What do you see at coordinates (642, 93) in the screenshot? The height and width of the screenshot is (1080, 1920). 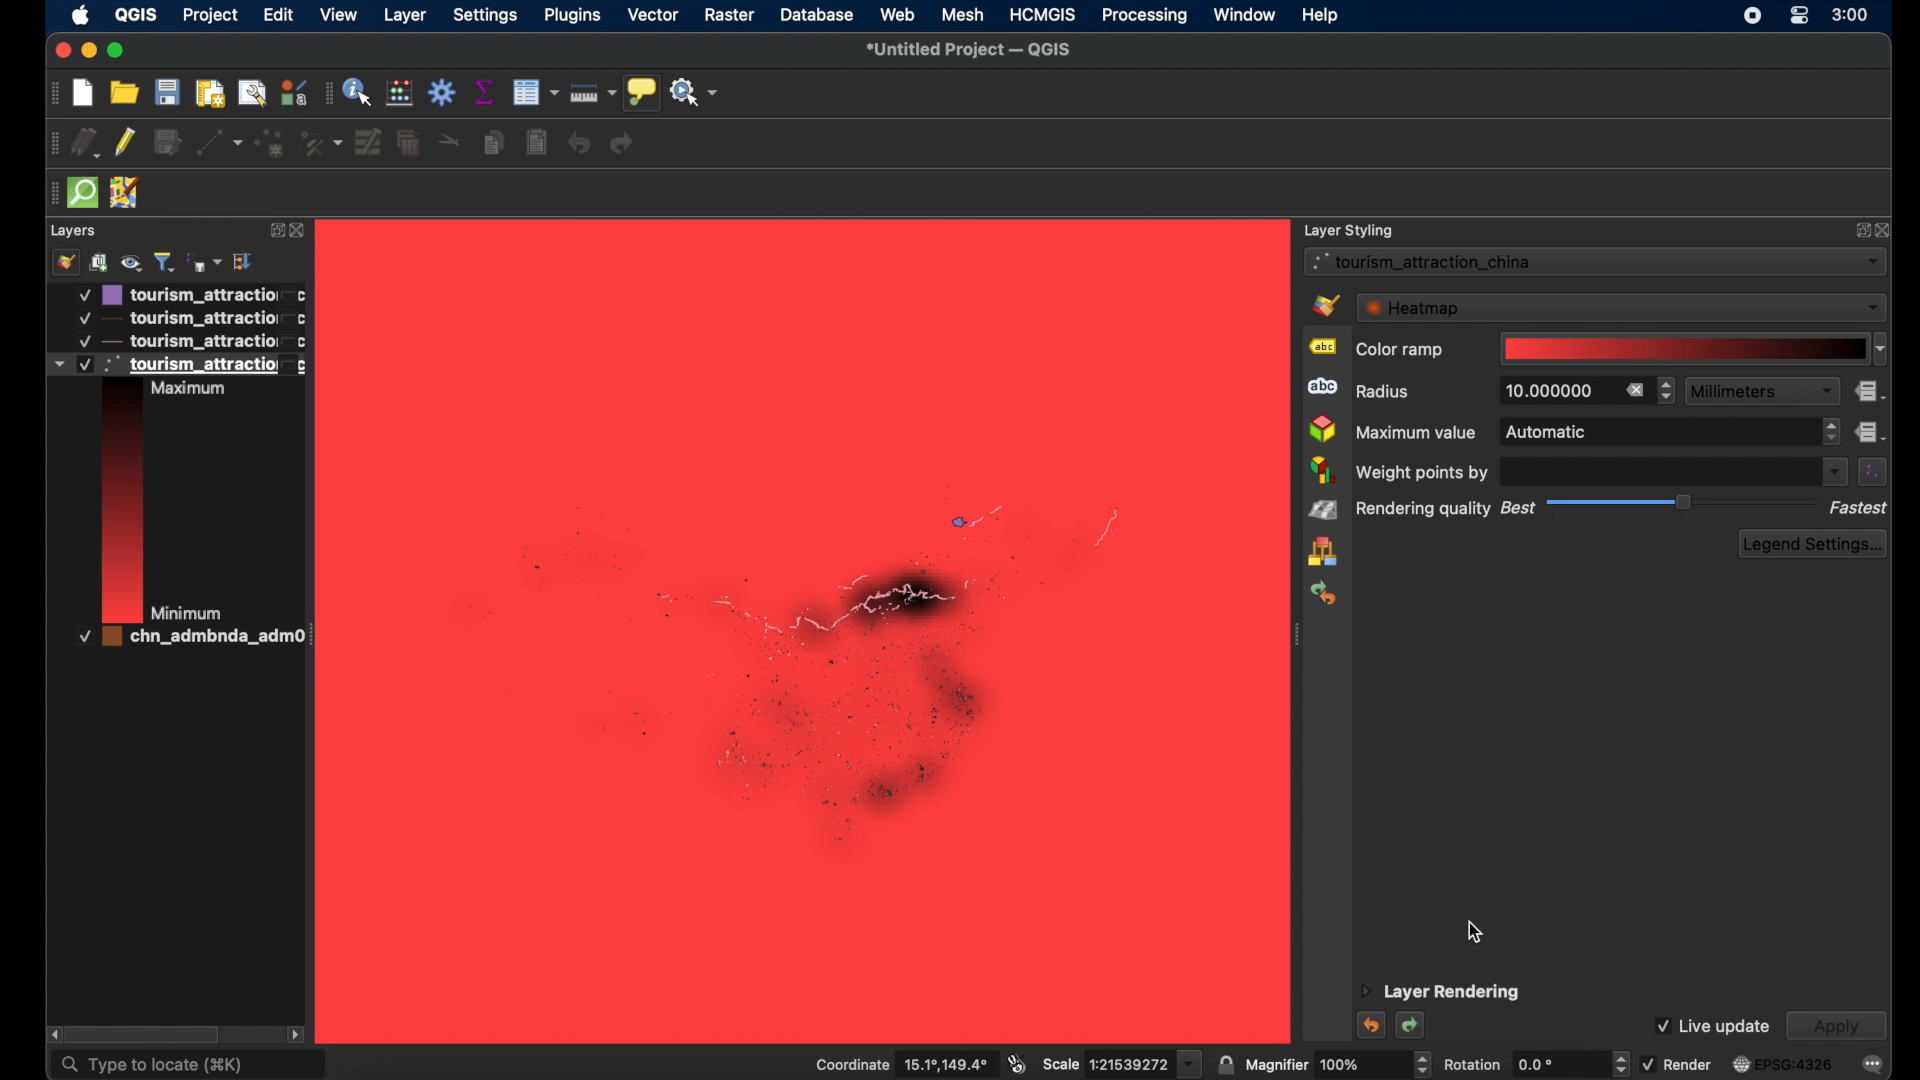 I see `show map tips` at bounding box center [642, 93].